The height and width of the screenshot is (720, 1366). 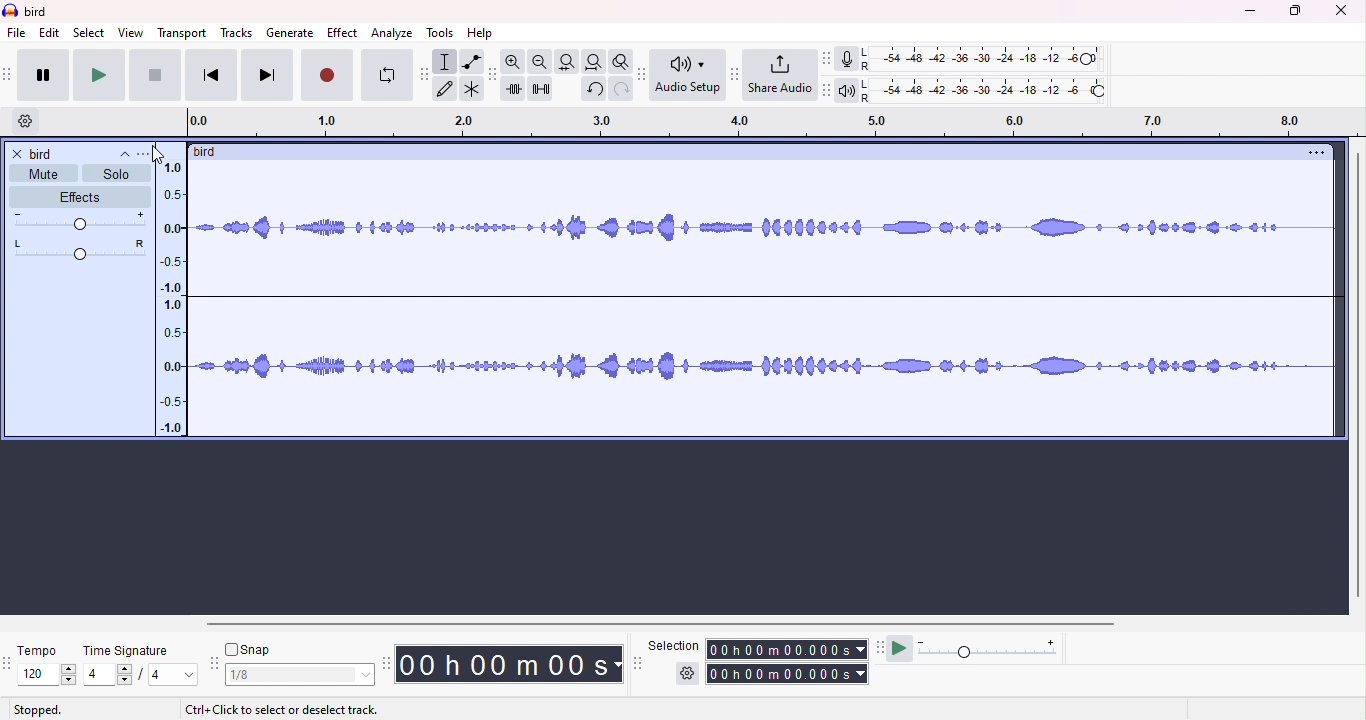 What do you see at coordinates (251, 651) in the screenshot?
I see `snap` at bounding box center [251, 651].